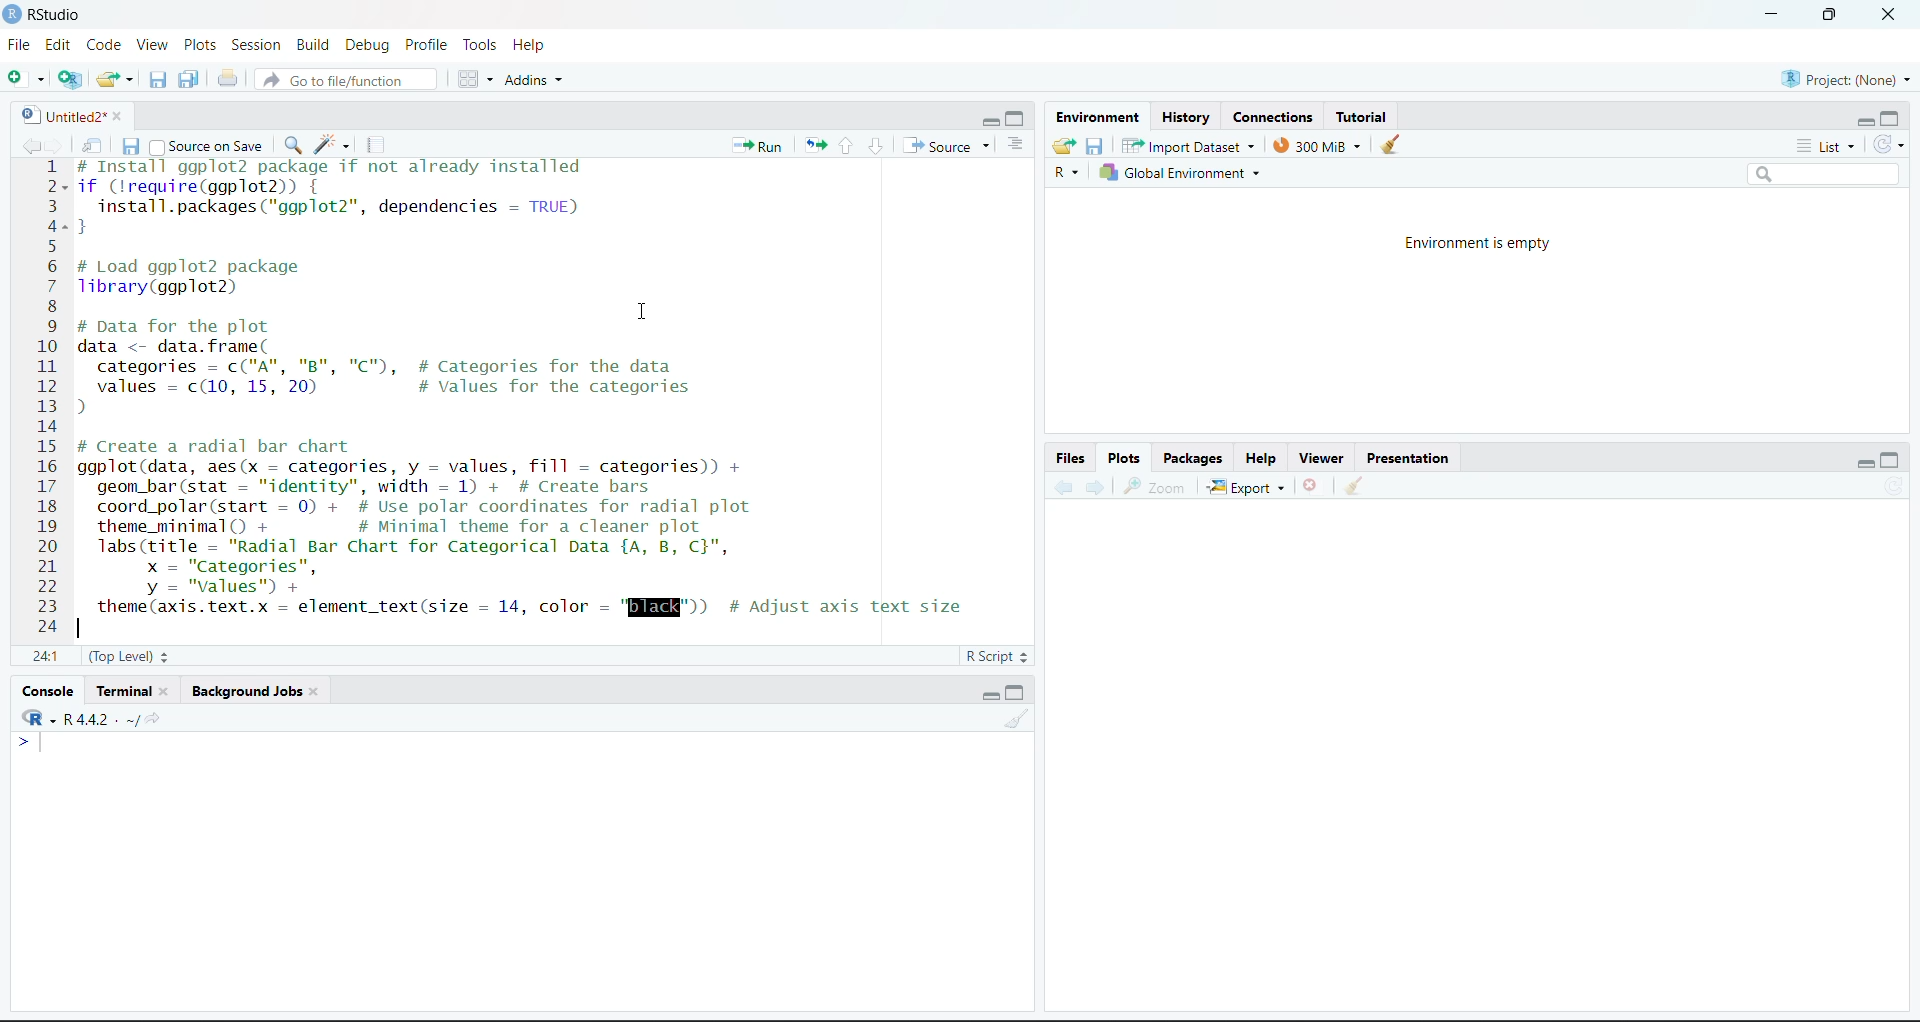 This screenshot has width=1920, height=1022. Describe the element at coordinates (1324, 145) in the screenshot. I see `300MB` at that location.